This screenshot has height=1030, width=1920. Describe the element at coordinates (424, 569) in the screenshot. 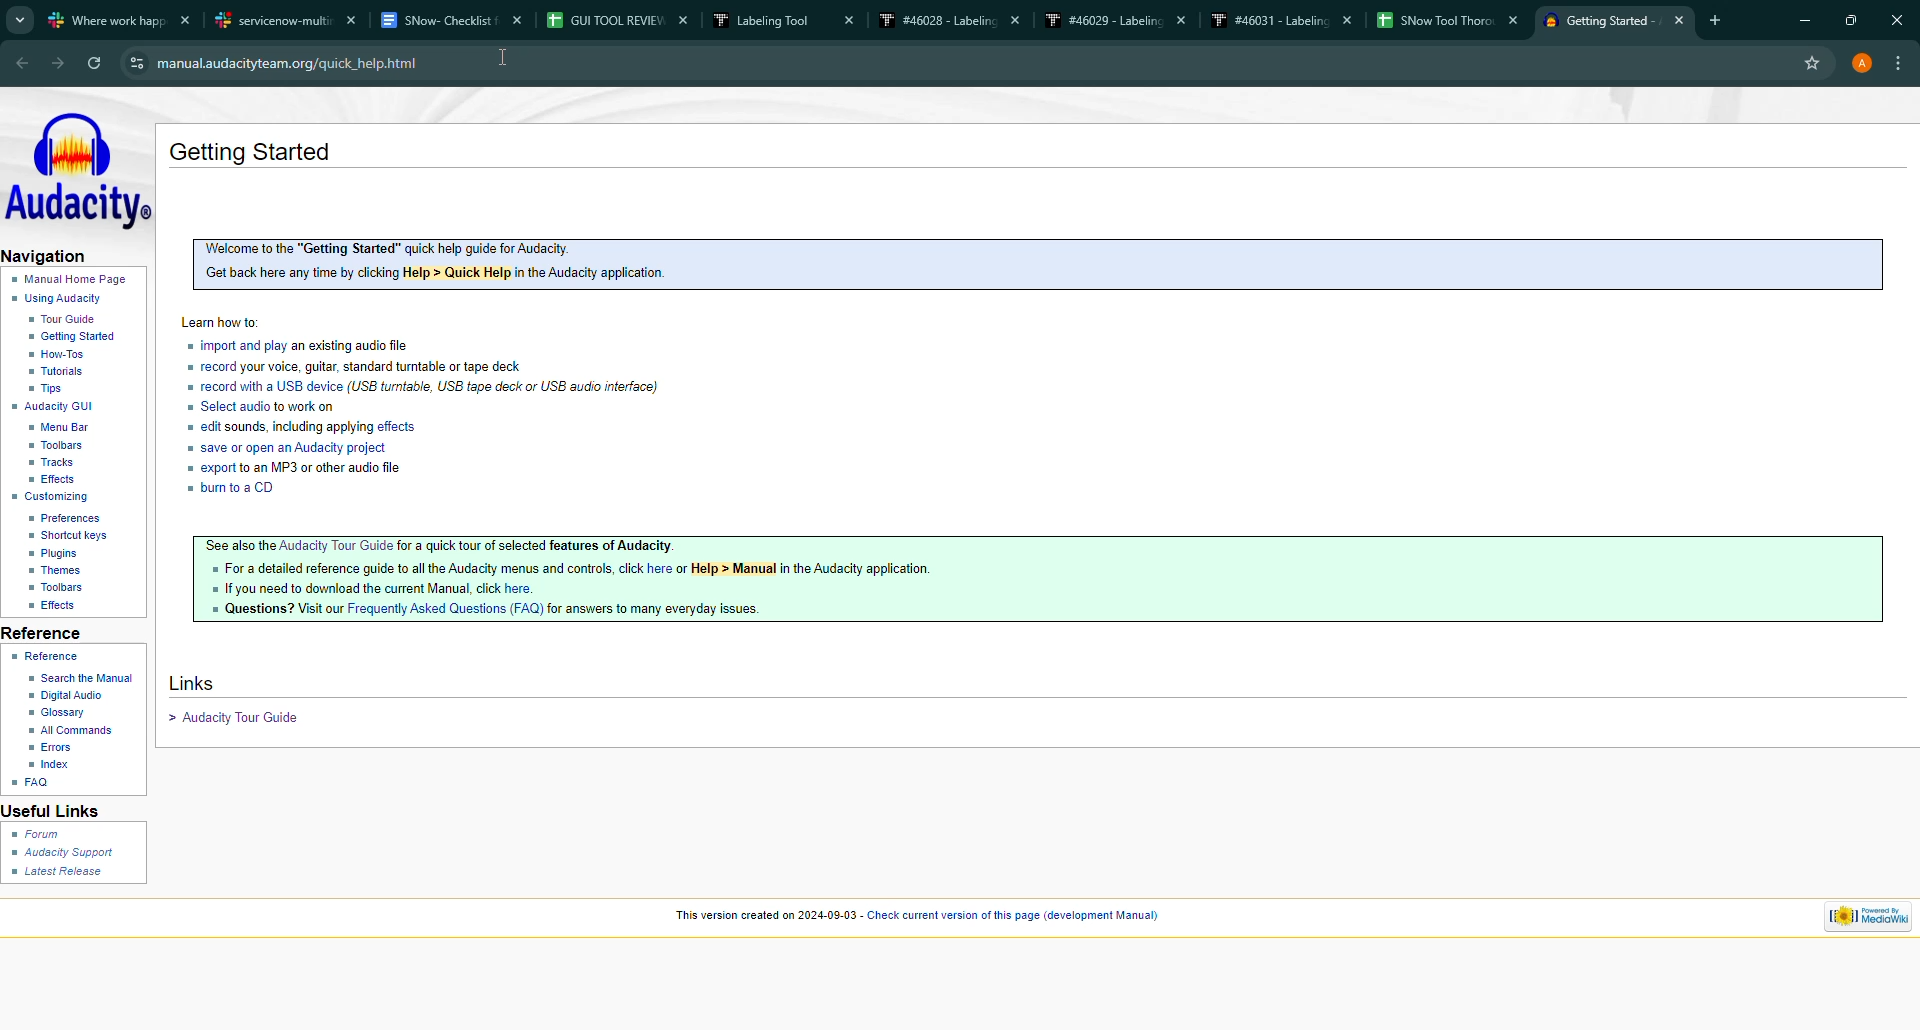

I see `For a detailed reference guide to all the Audacity menus and controls, click` at that location.